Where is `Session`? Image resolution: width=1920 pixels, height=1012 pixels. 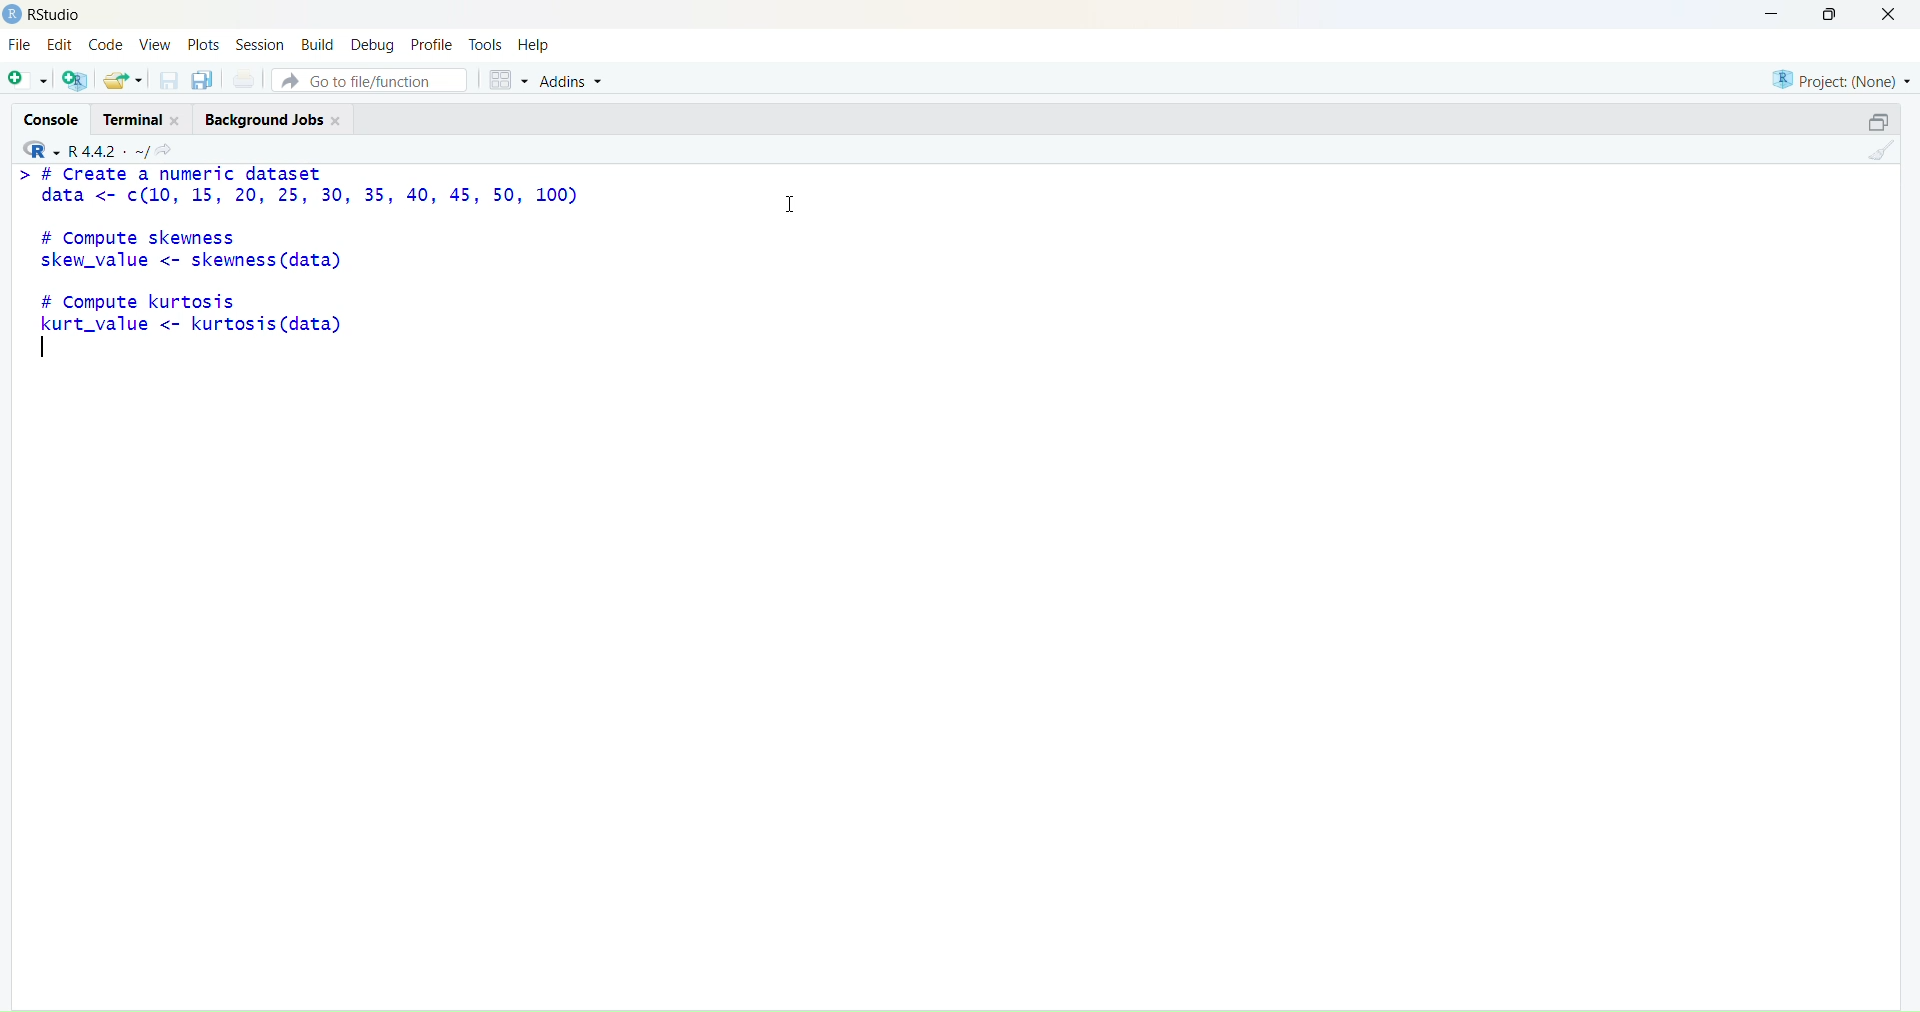
Session is located at coordinates (261, 44).